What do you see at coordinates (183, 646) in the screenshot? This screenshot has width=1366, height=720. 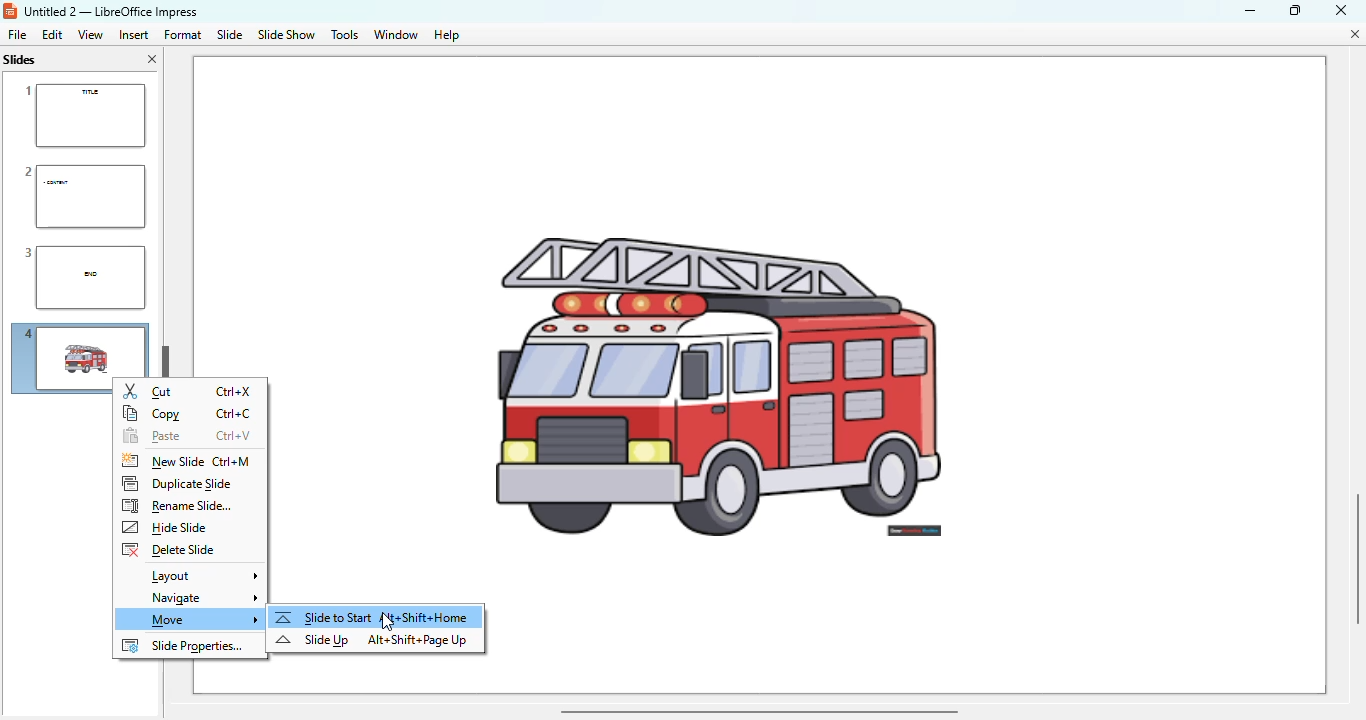 I see `slide properties` at bounding box center [183, 646].